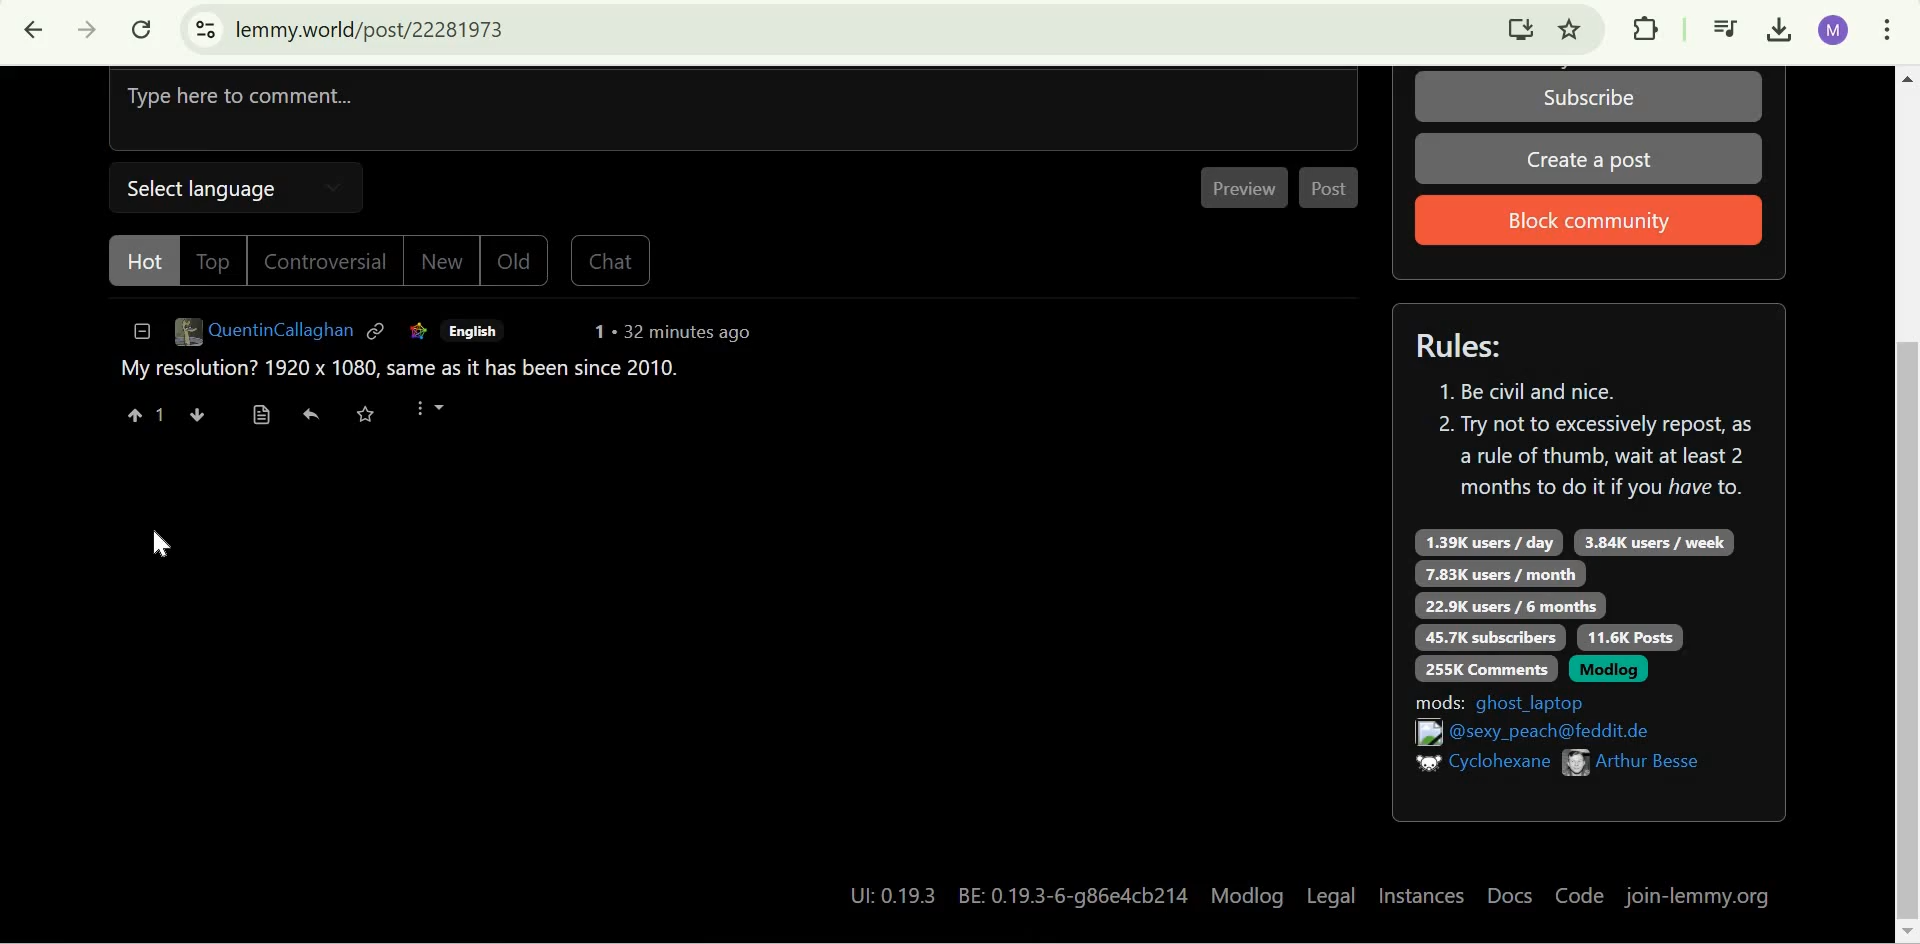 Image resolution: width=1920 pixels, height=944 pixels. Describe the element at coordinates (317, 420) in the screenshot. I see `reply` at that location.